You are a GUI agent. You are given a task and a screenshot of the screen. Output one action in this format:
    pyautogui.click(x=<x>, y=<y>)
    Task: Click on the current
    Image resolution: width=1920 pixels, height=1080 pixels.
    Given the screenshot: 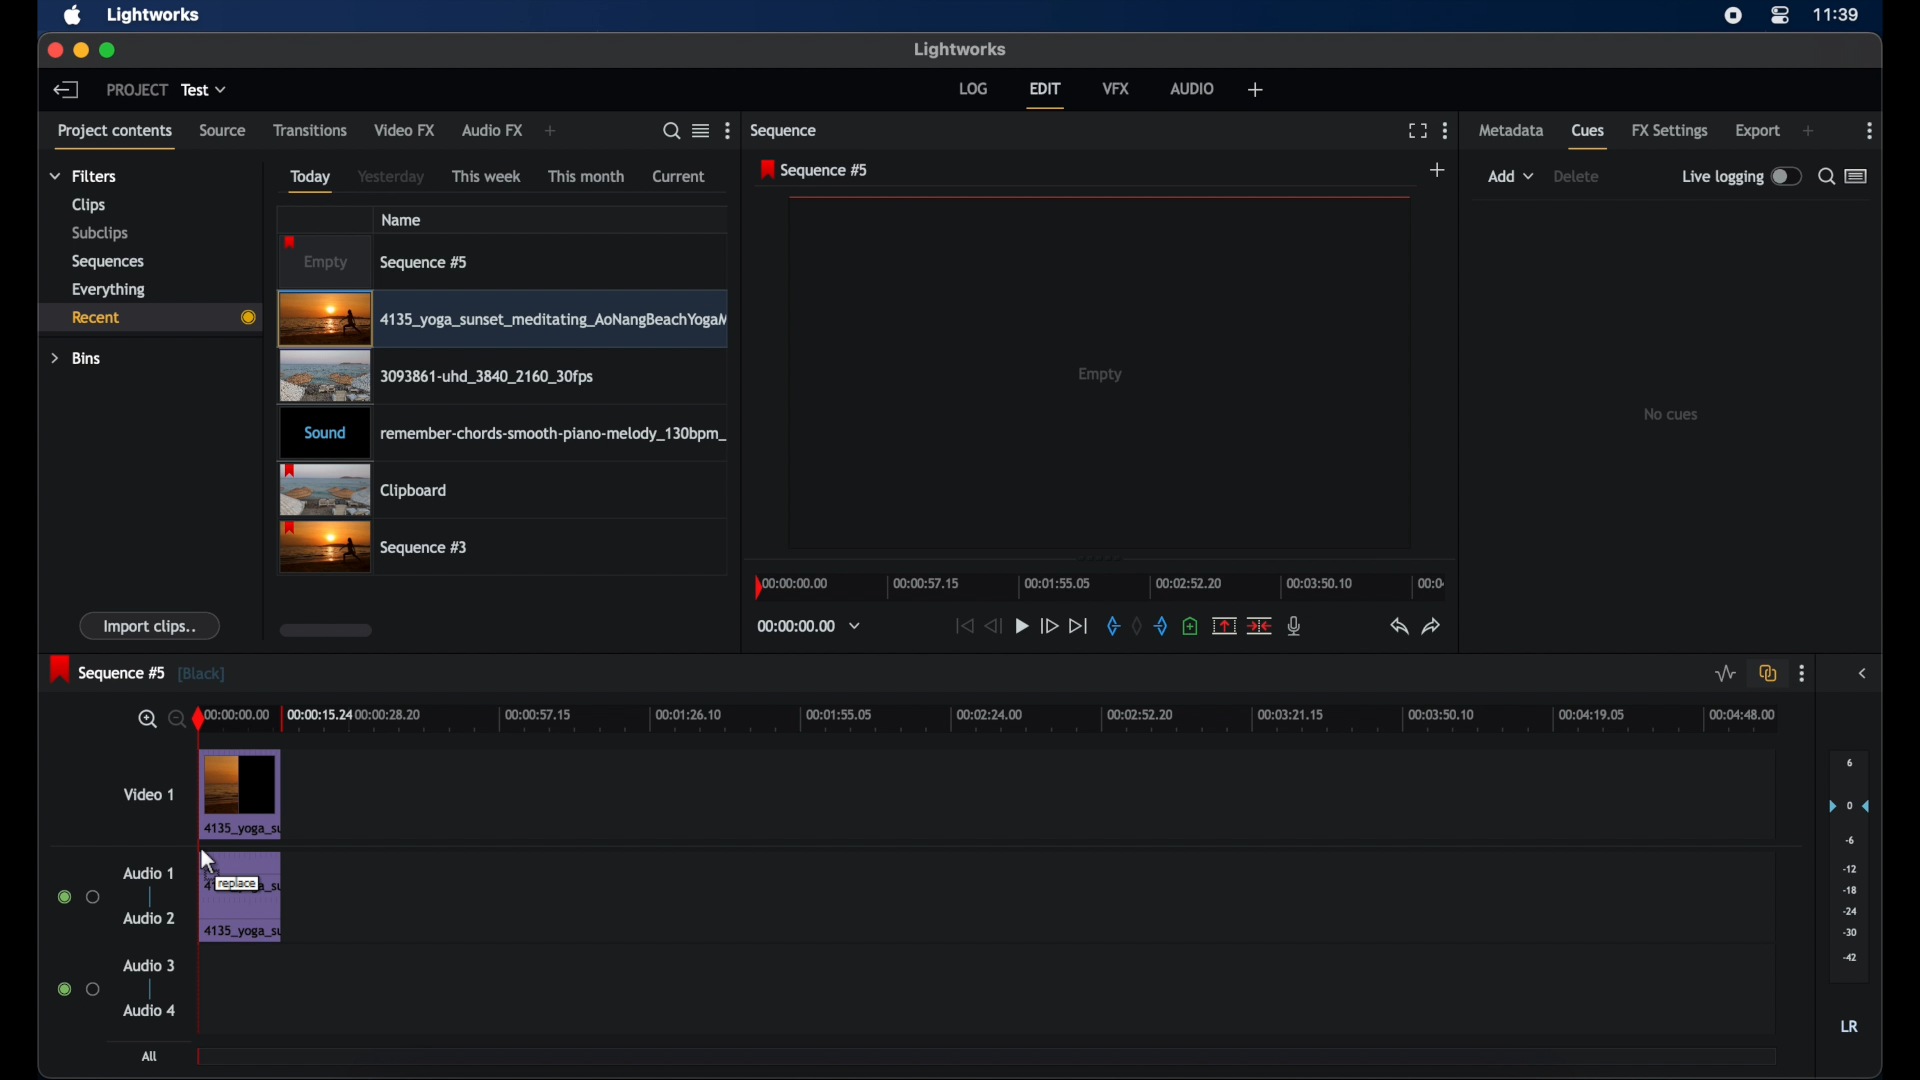 What is the action you would take?
    pyautogui.click(x=680, y=176)
    